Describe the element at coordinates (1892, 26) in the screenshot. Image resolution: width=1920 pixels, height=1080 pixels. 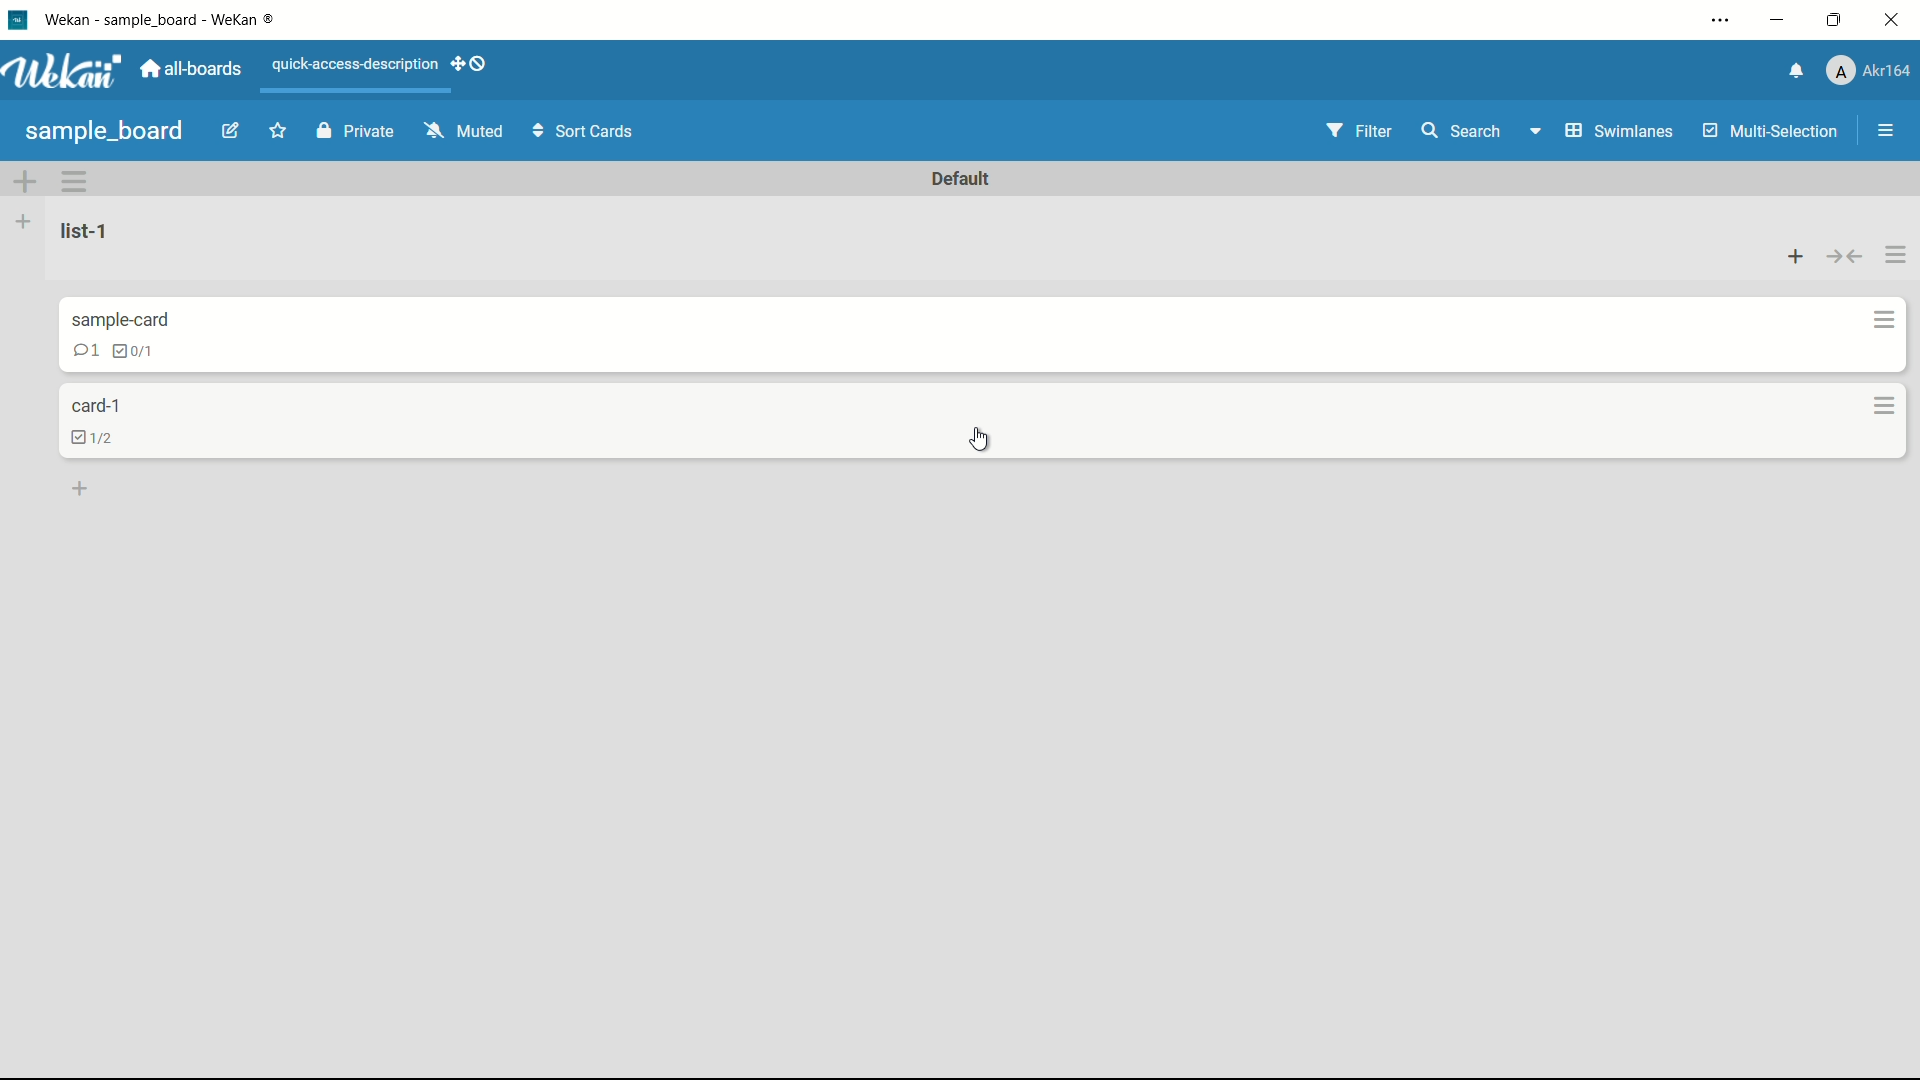
I see `close` at that location.